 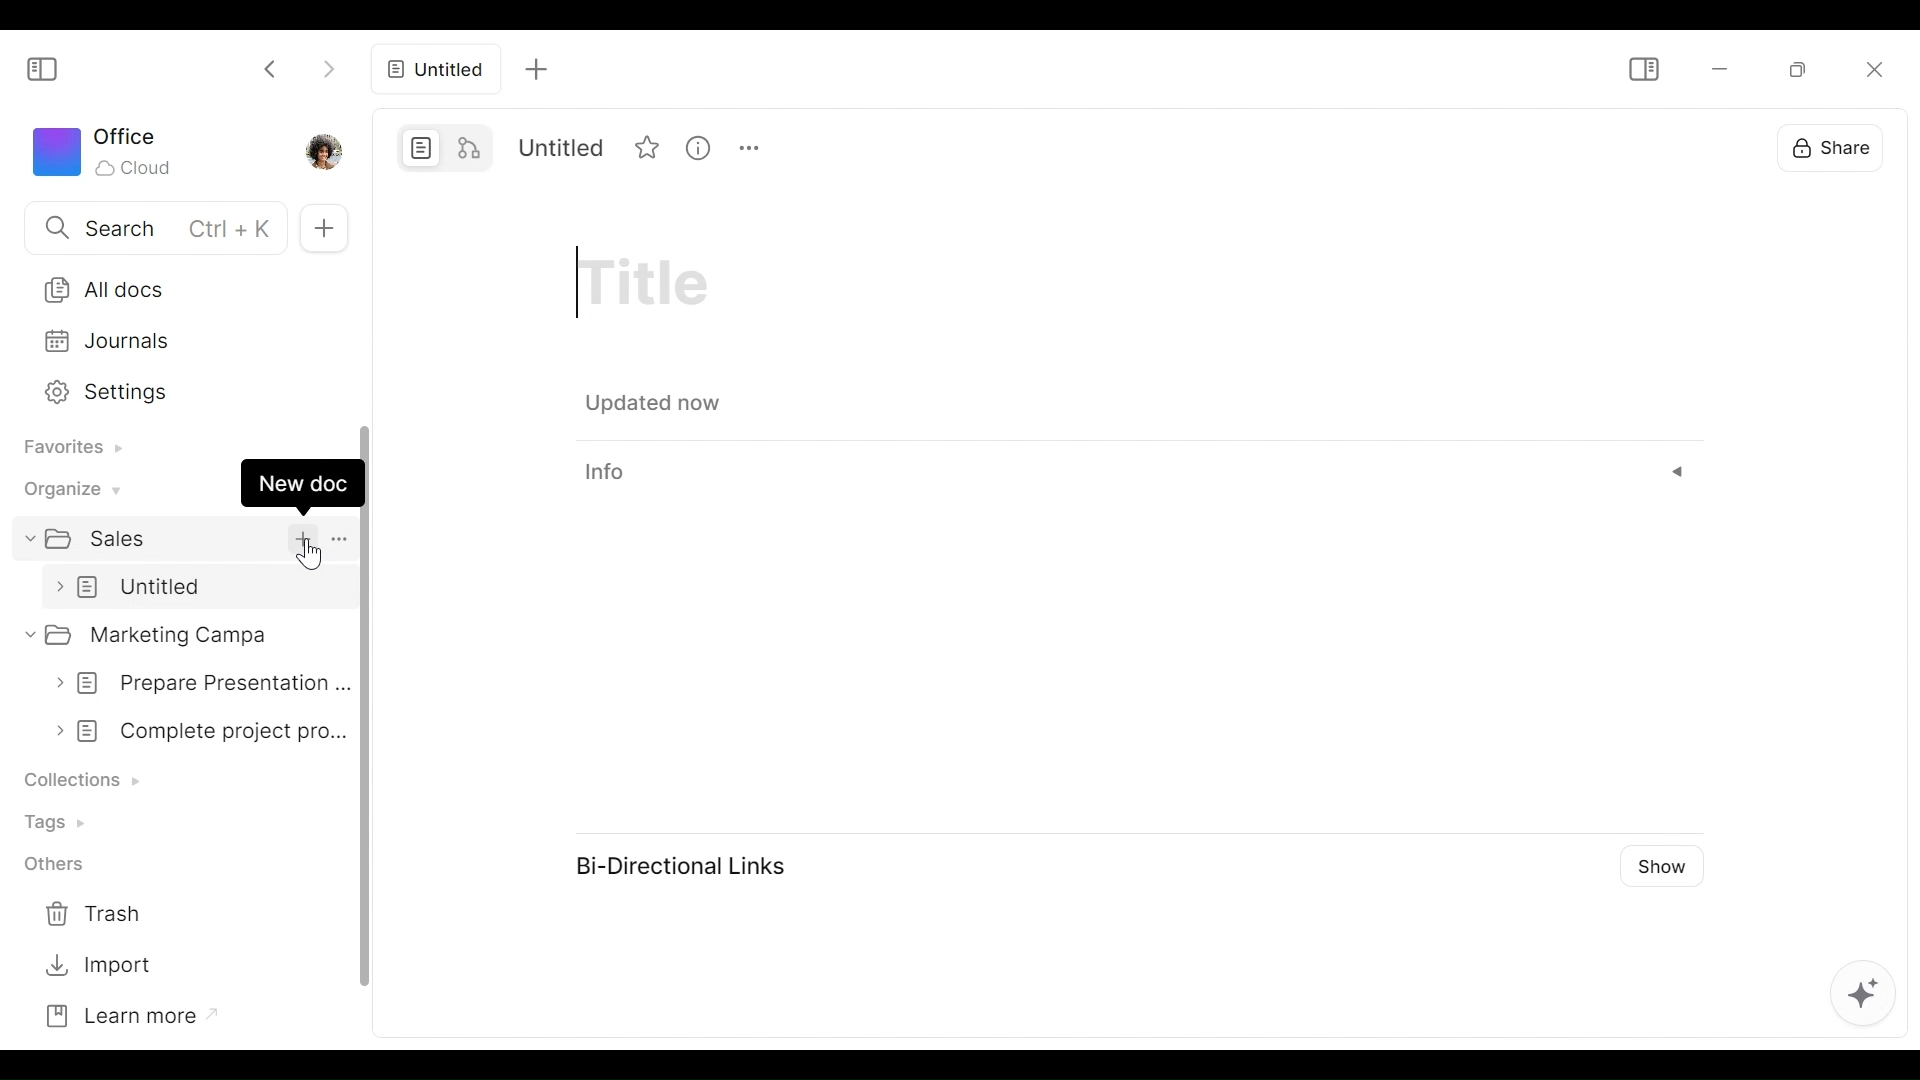 What do you see at coordinates (323, 70) in the screenshot?
I see `Click to go forward` at bounding box center [323, 70].